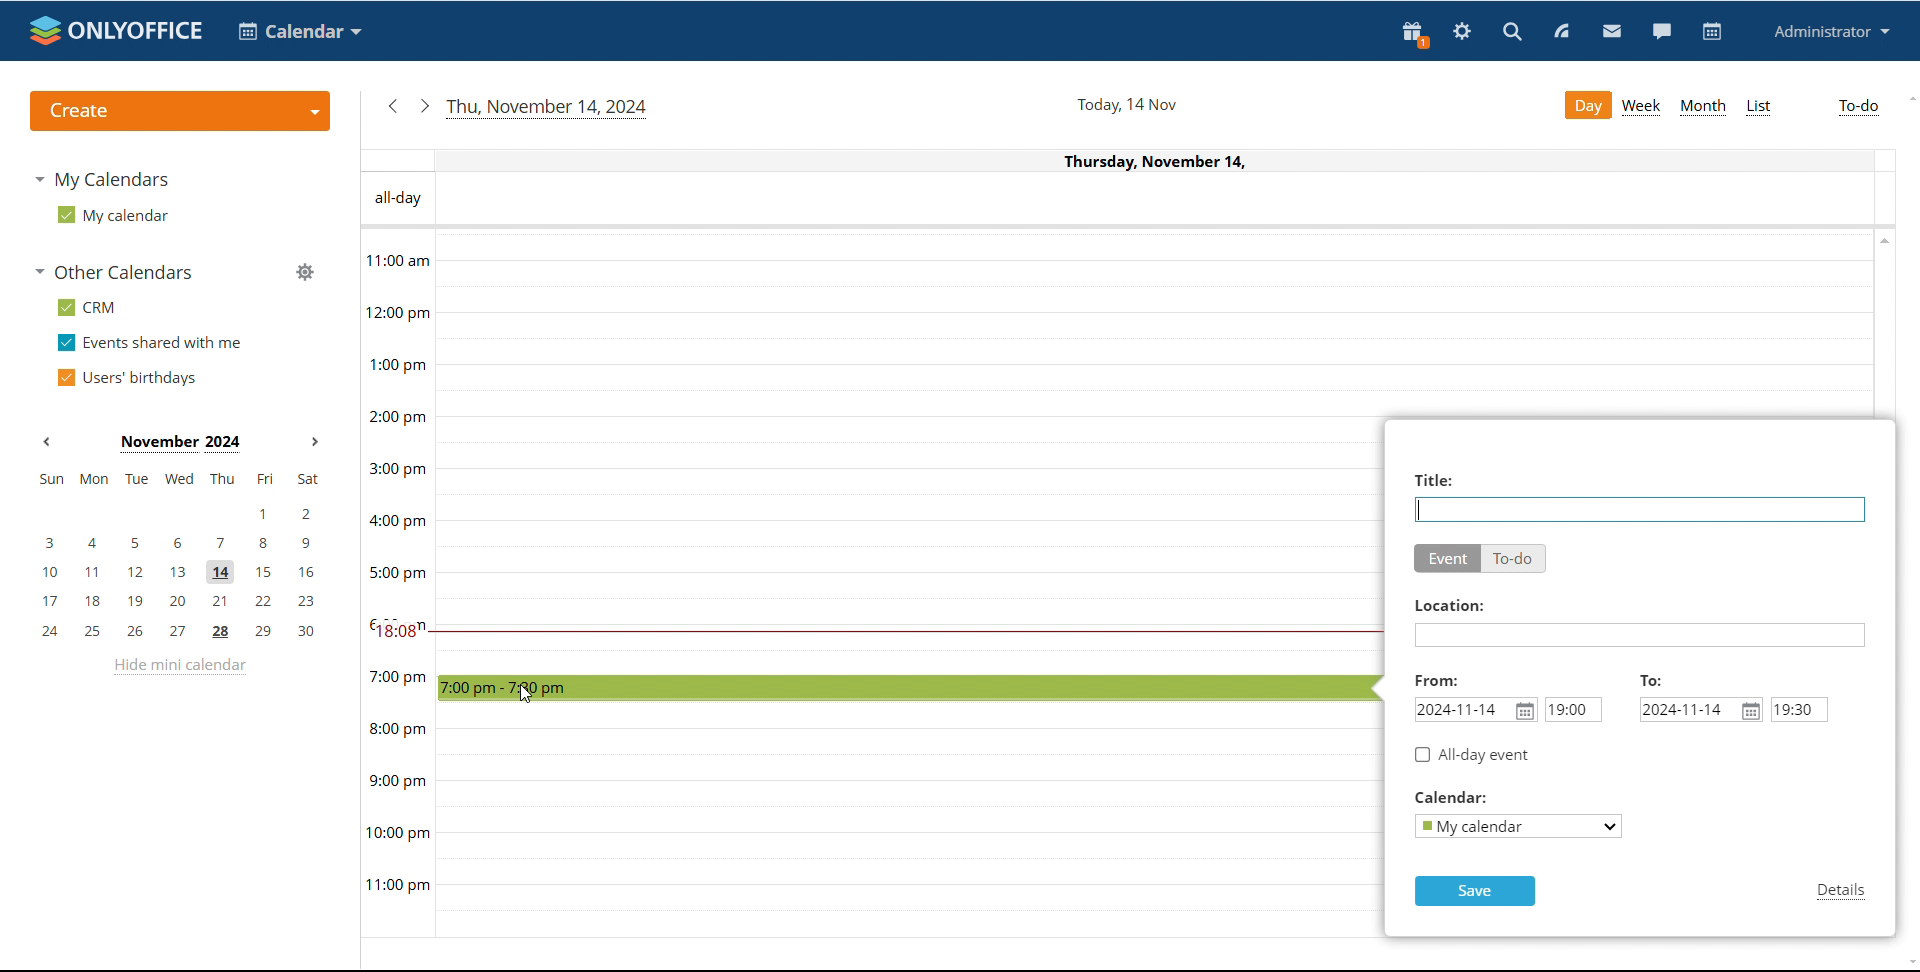  I want to click on hide mini calendar, so click(179, 667).